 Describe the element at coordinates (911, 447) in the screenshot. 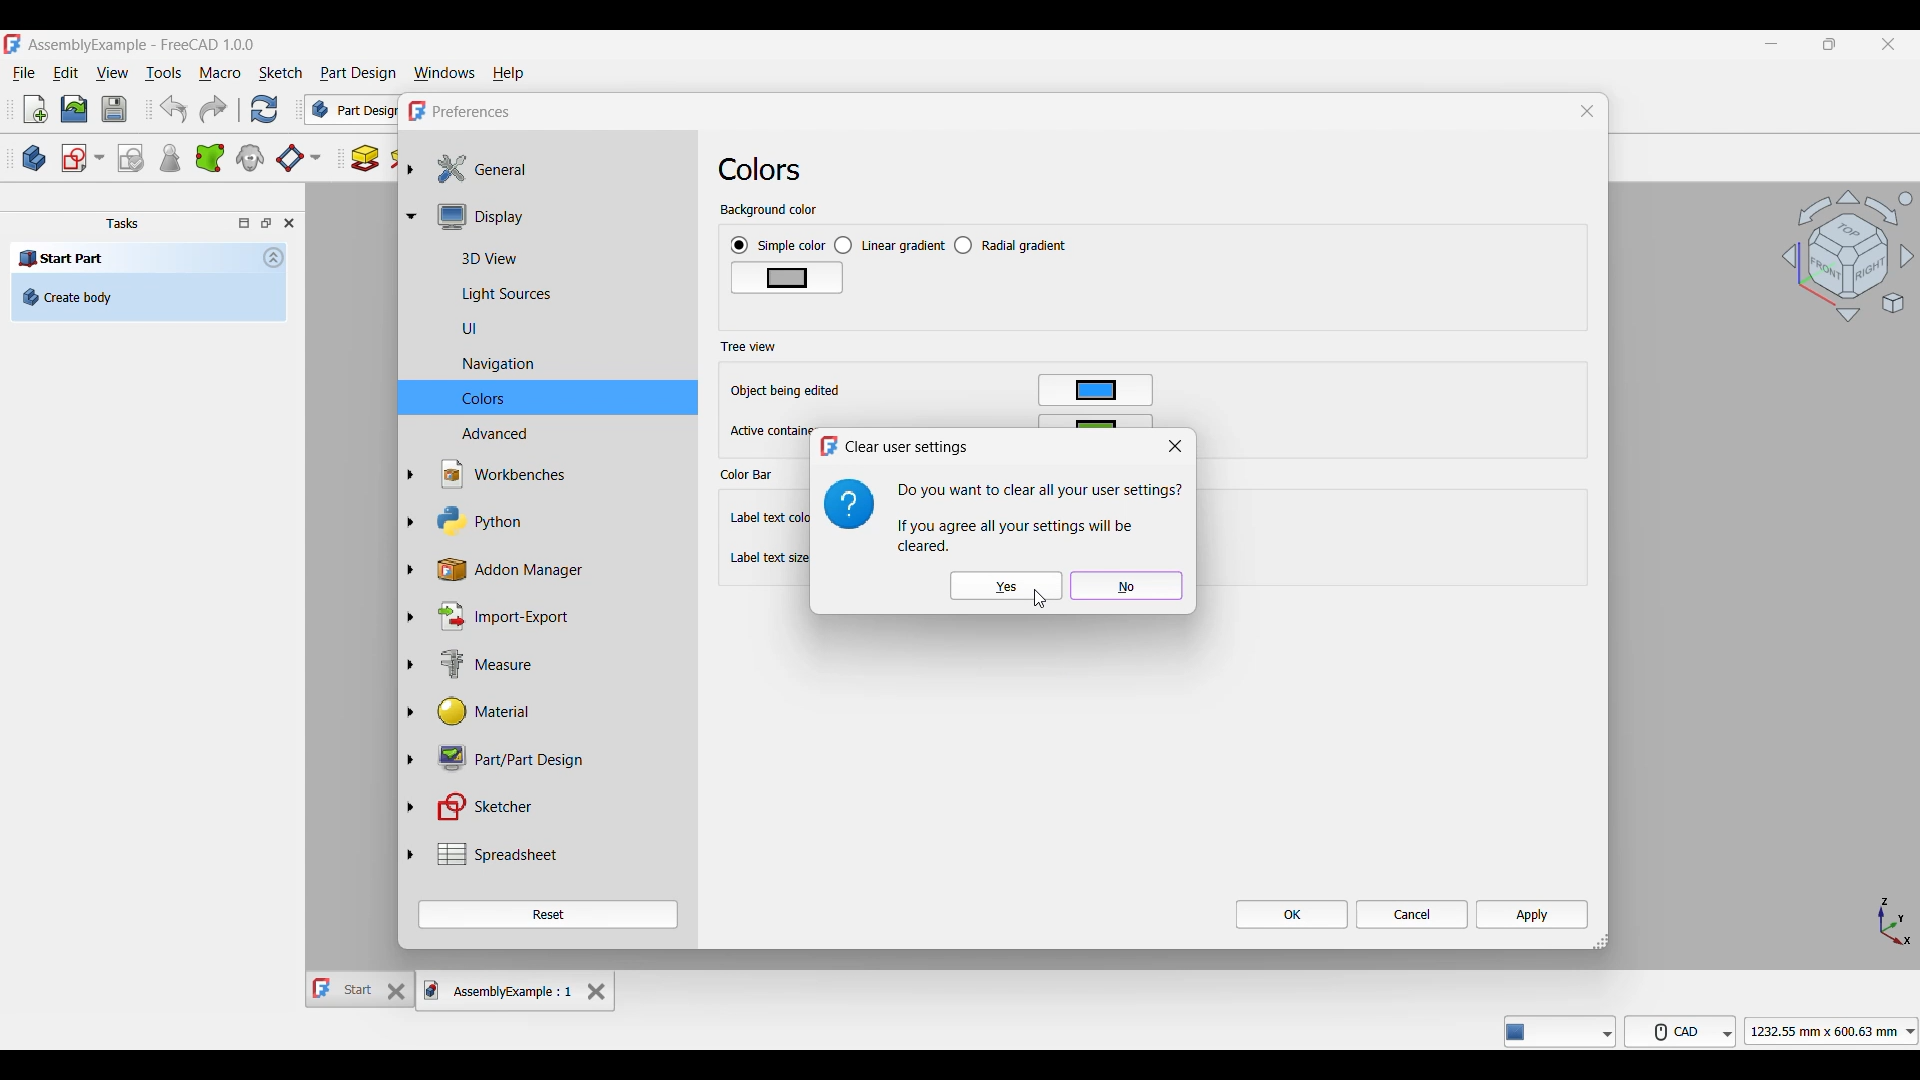

I see `Clear user settings` at that location.